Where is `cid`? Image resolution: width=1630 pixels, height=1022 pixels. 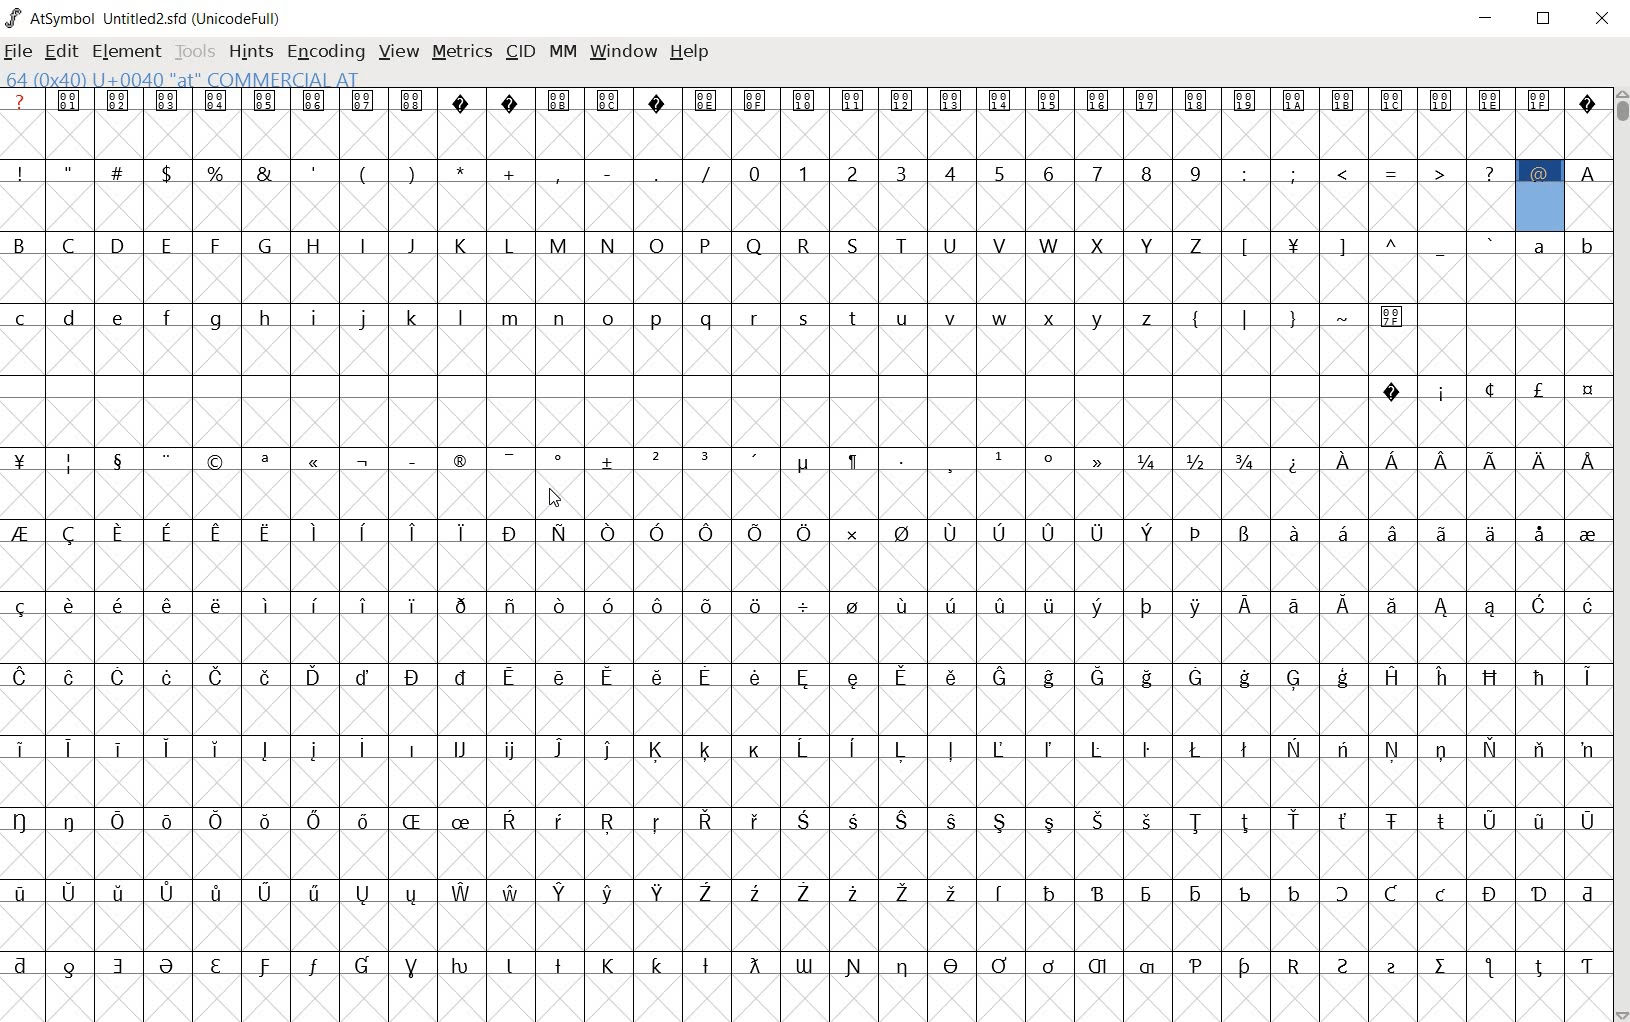 cid is located at coordinates (521, 52).